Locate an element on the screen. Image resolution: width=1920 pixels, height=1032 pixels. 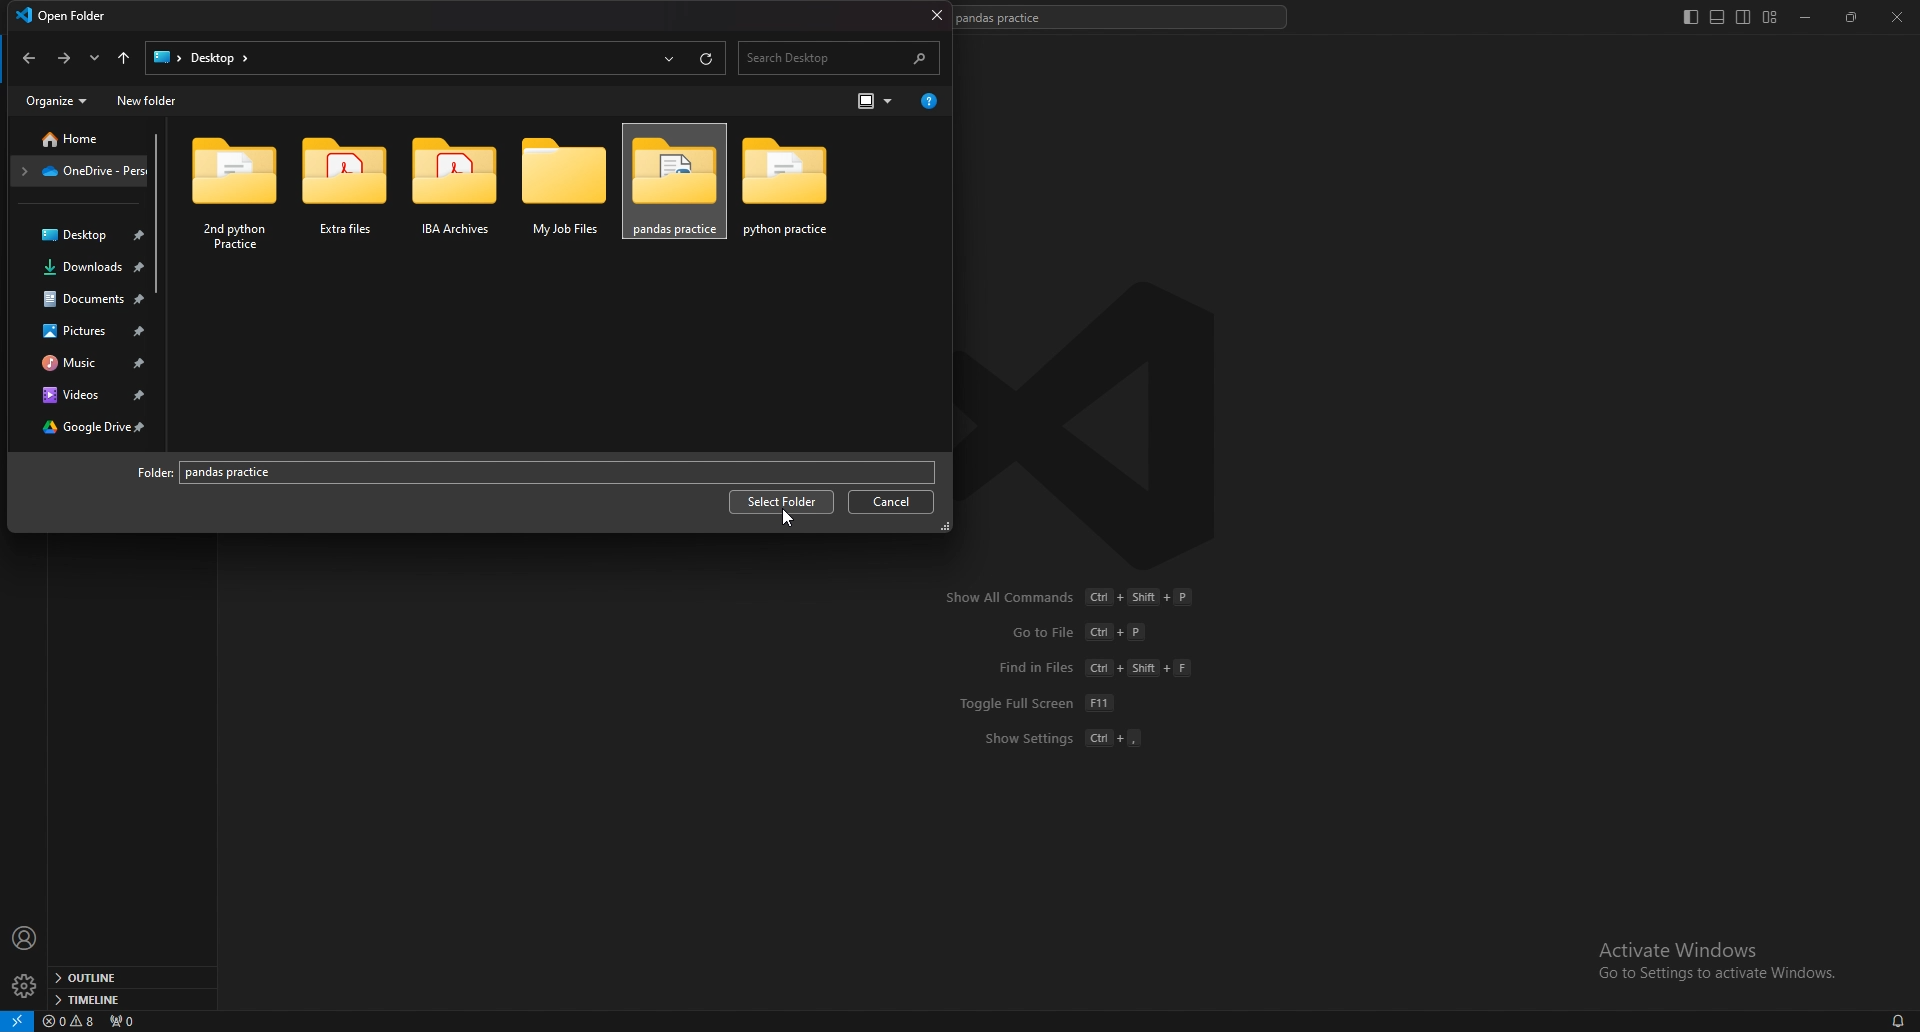
folder is located at coordinates (82, 137).